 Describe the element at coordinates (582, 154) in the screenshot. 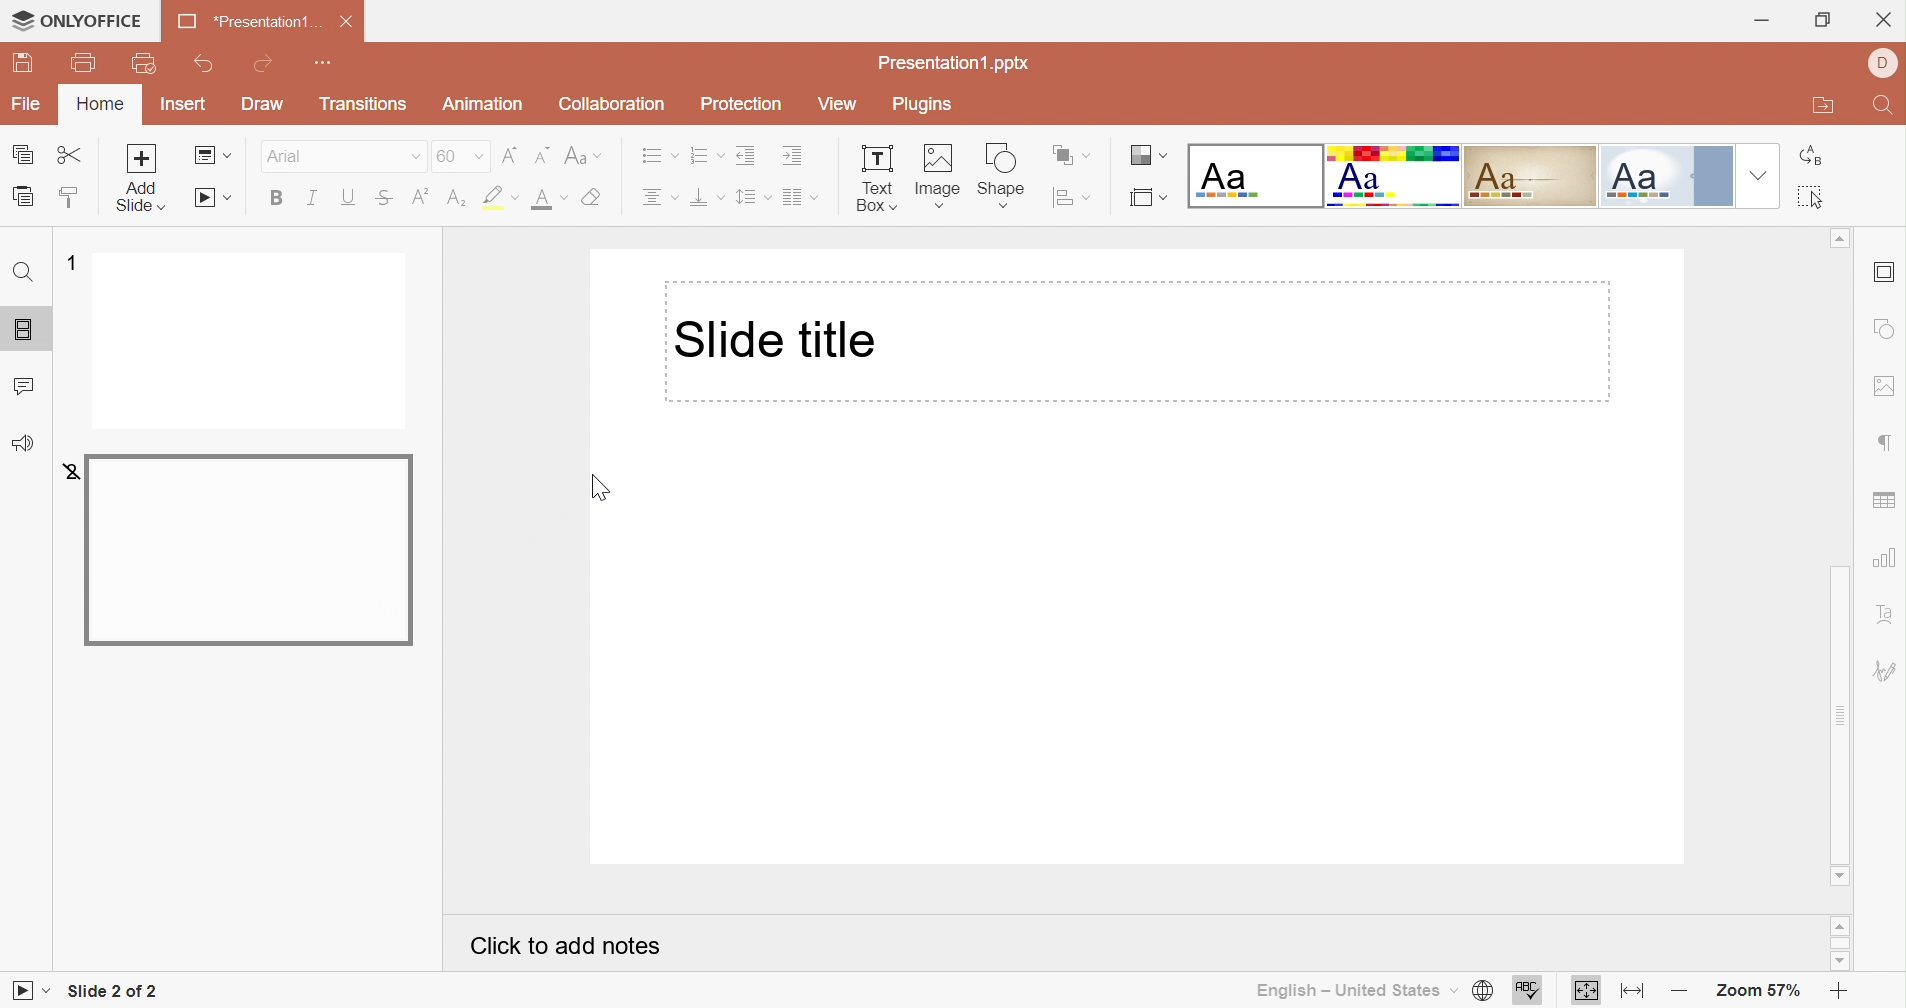

I see `Change case` at that location.